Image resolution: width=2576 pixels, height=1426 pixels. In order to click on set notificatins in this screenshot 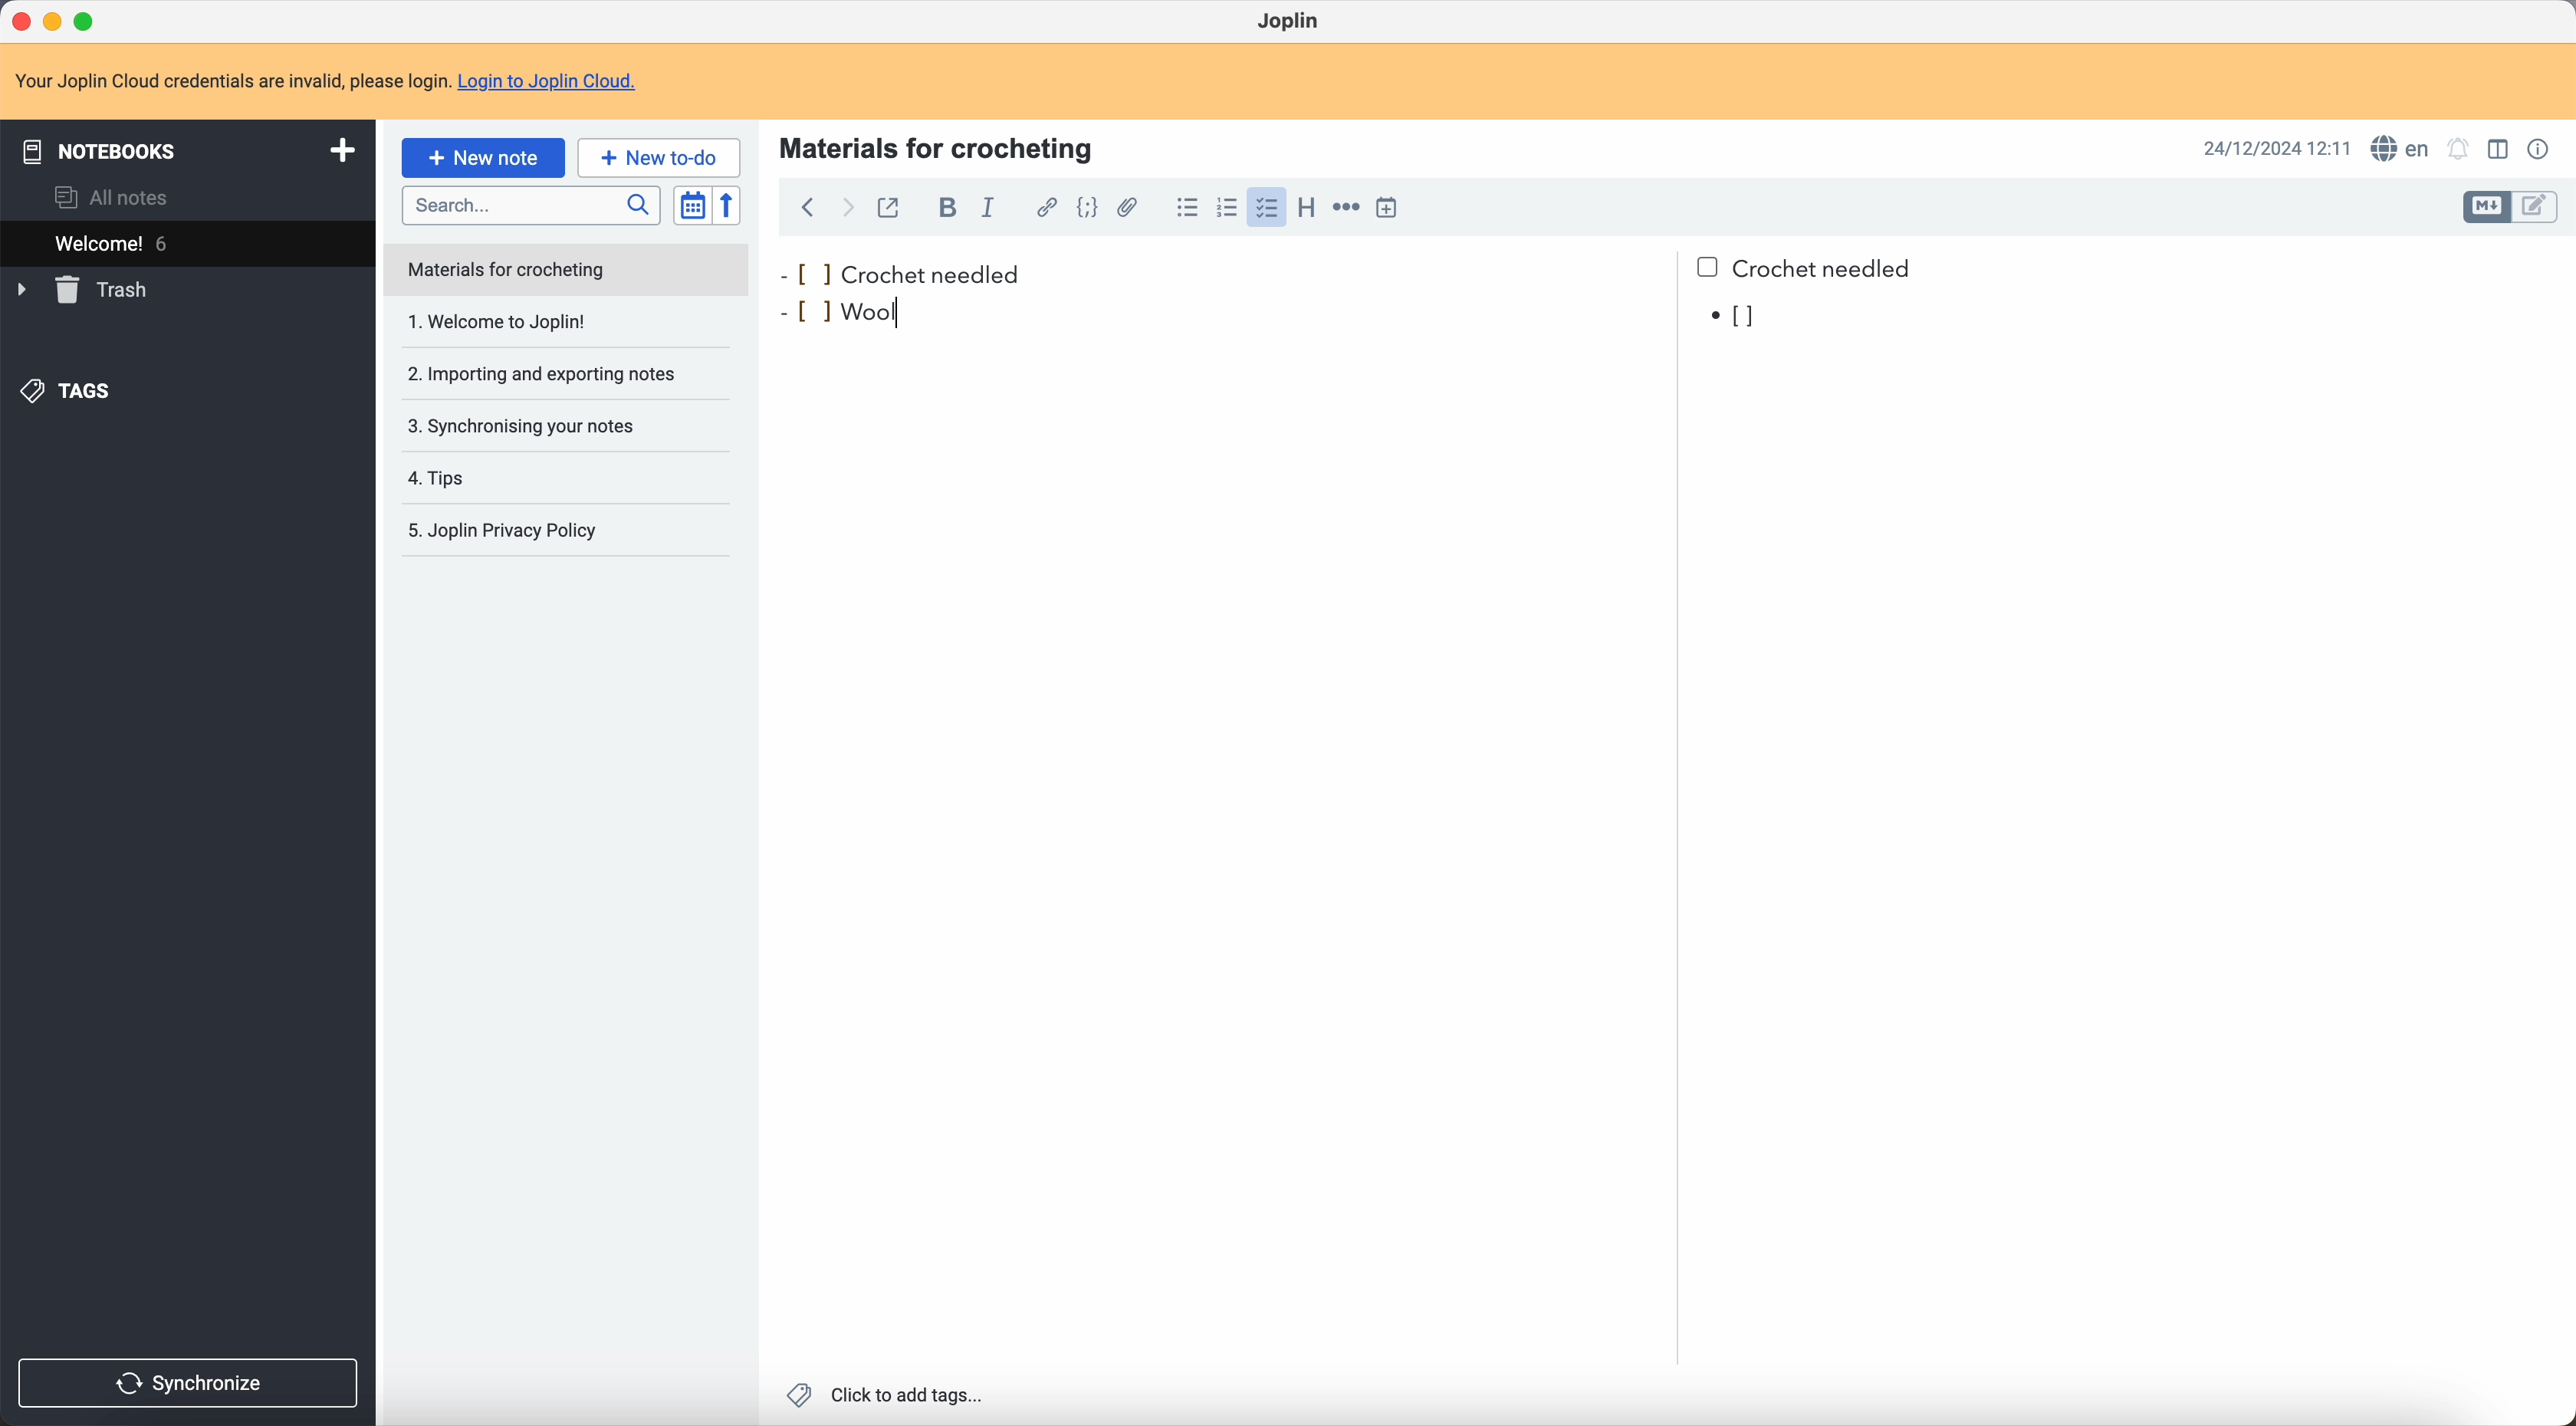, I will do `click(2459, 151)`.